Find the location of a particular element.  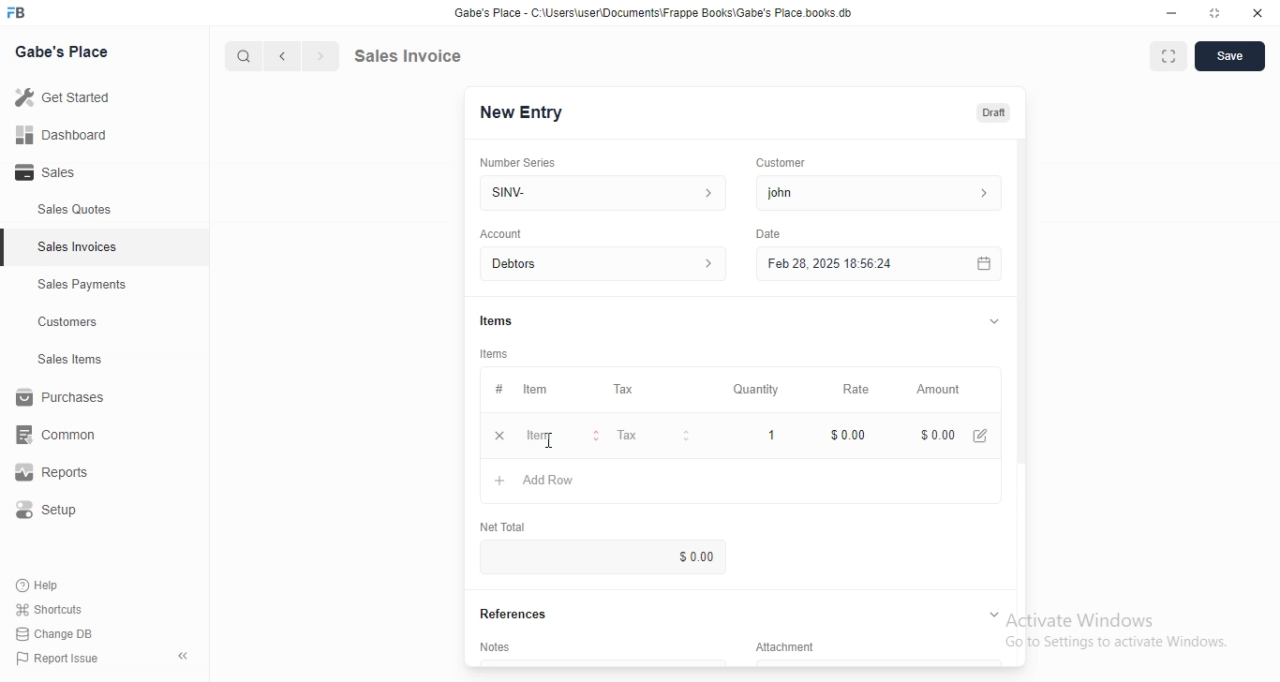

Gabe's Place is located at coordinates (66, 50).